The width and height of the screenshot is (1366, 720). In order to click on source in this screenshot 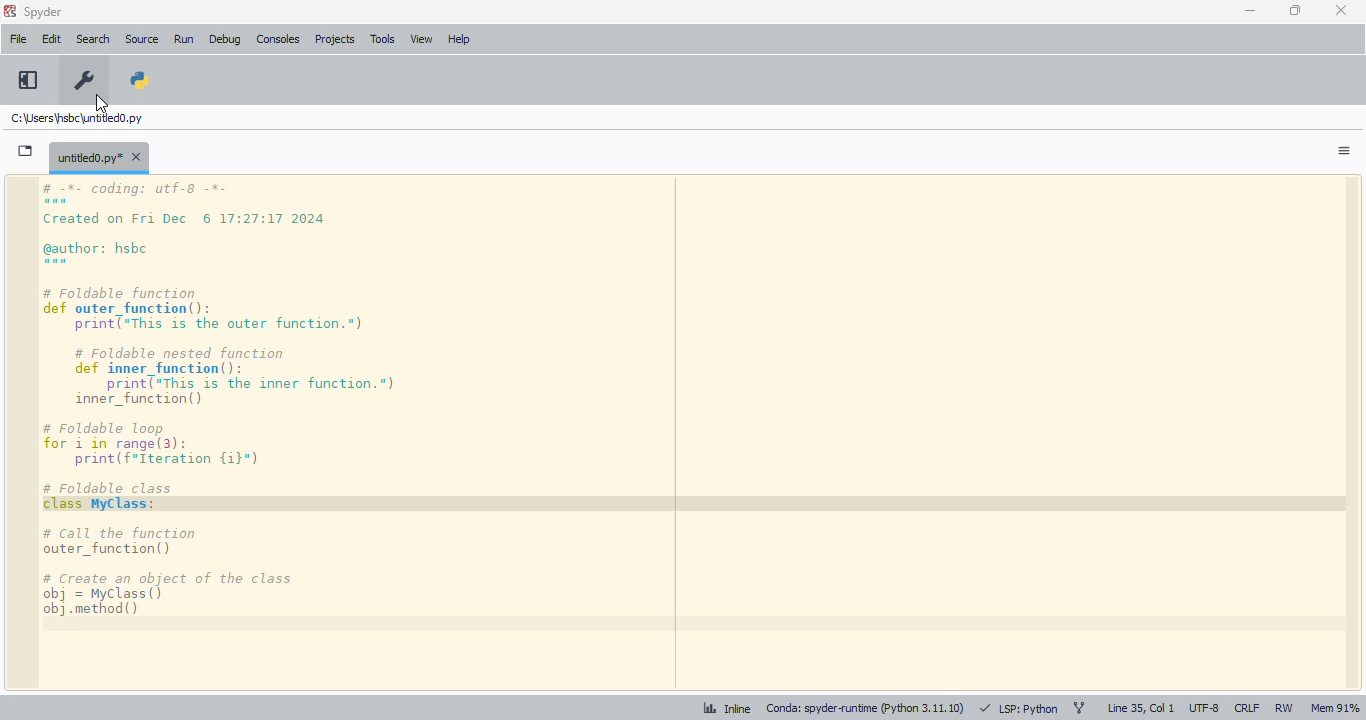, I will do `click(142, 39)`.